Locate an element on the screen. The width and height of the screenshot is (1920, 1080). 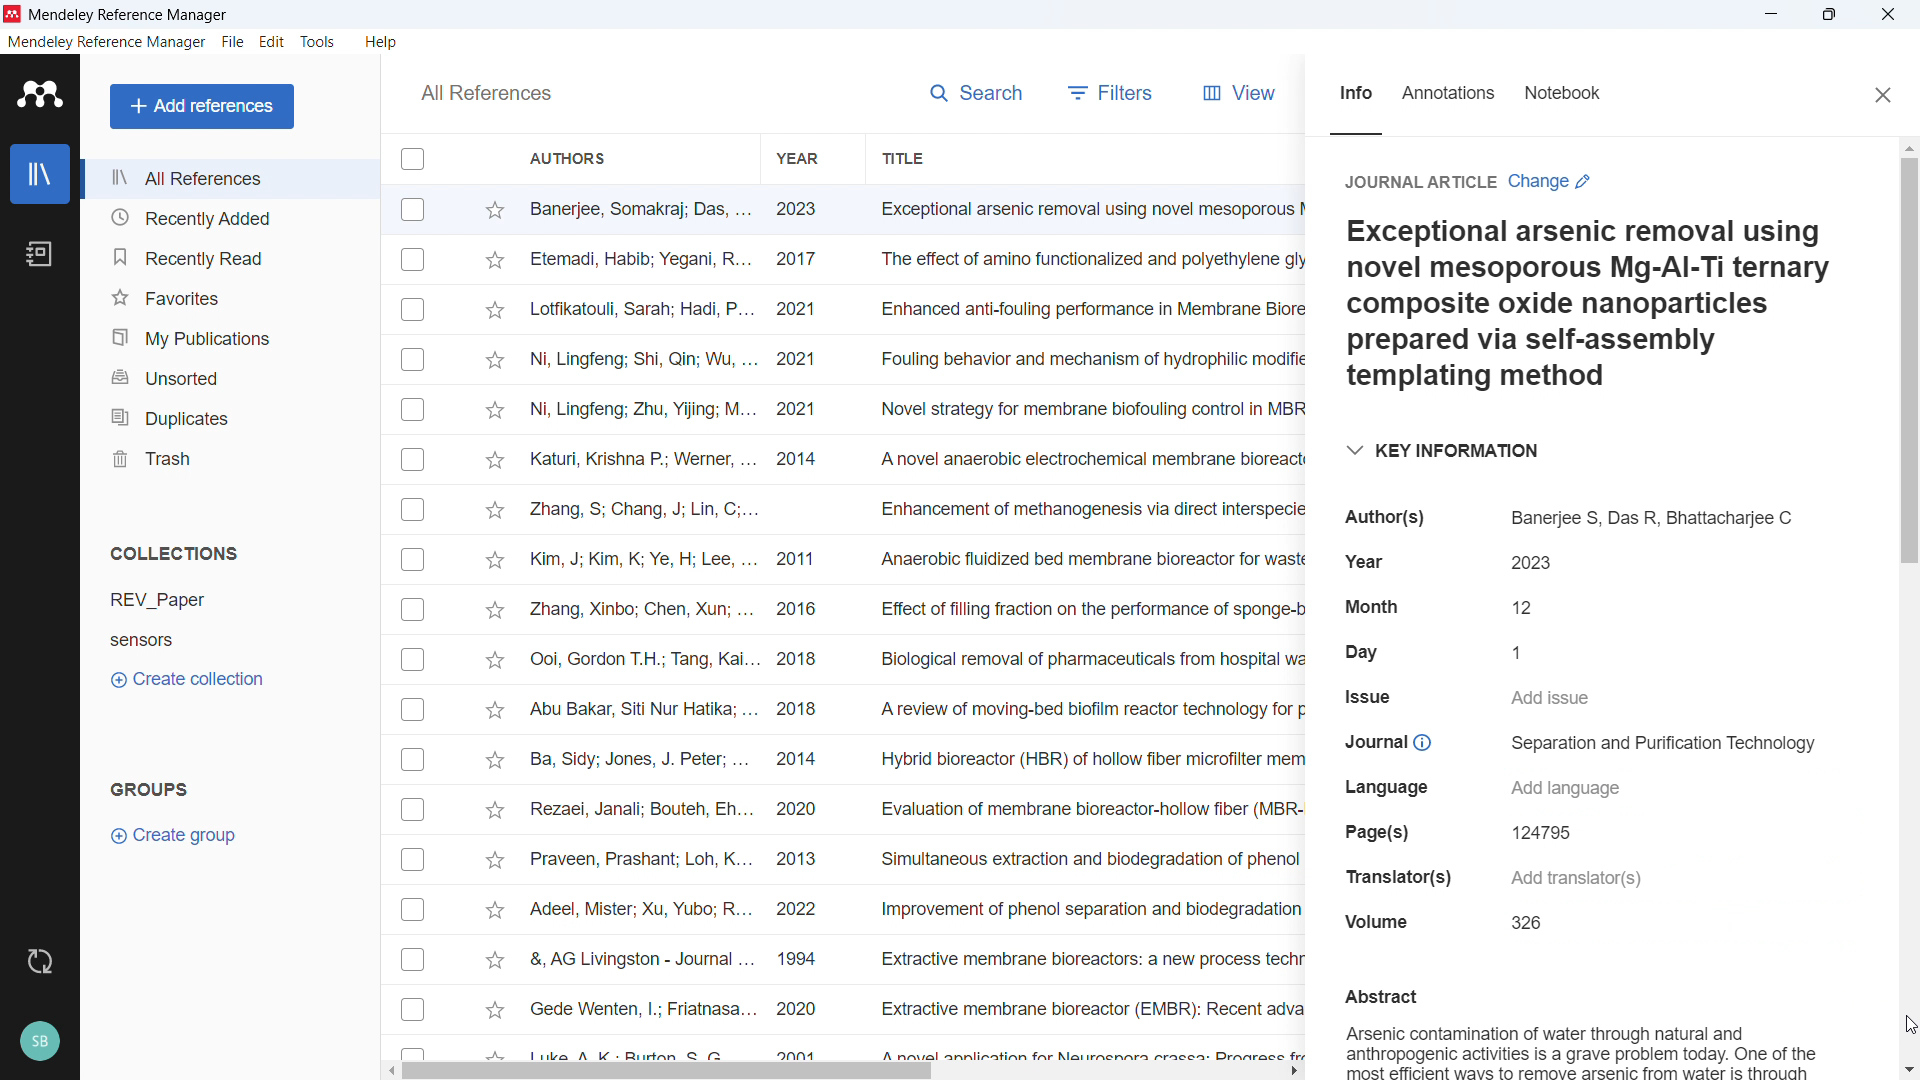
ba,stdy,jones,j peter is located at coordinates (634, 762).